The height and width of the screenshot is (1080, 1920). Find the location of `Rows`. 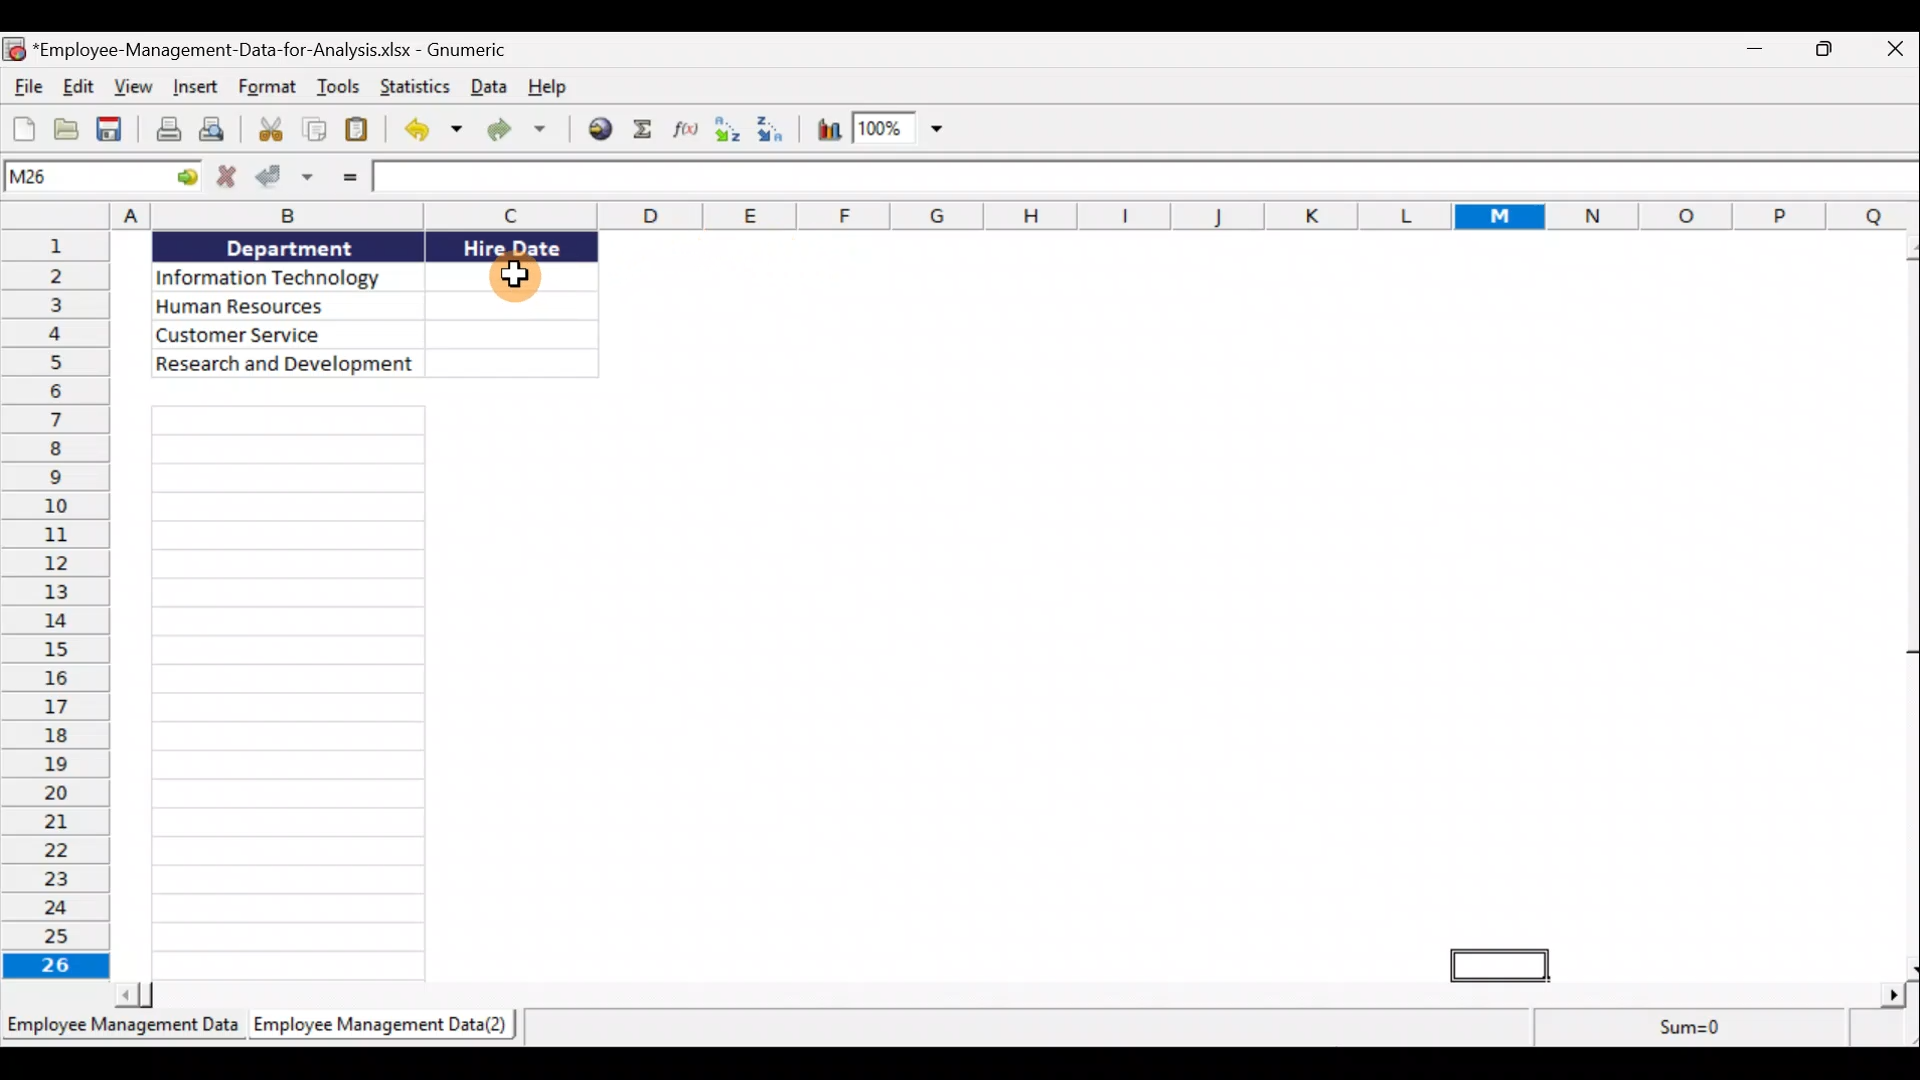

Rows is located at coordinates (56, 605).